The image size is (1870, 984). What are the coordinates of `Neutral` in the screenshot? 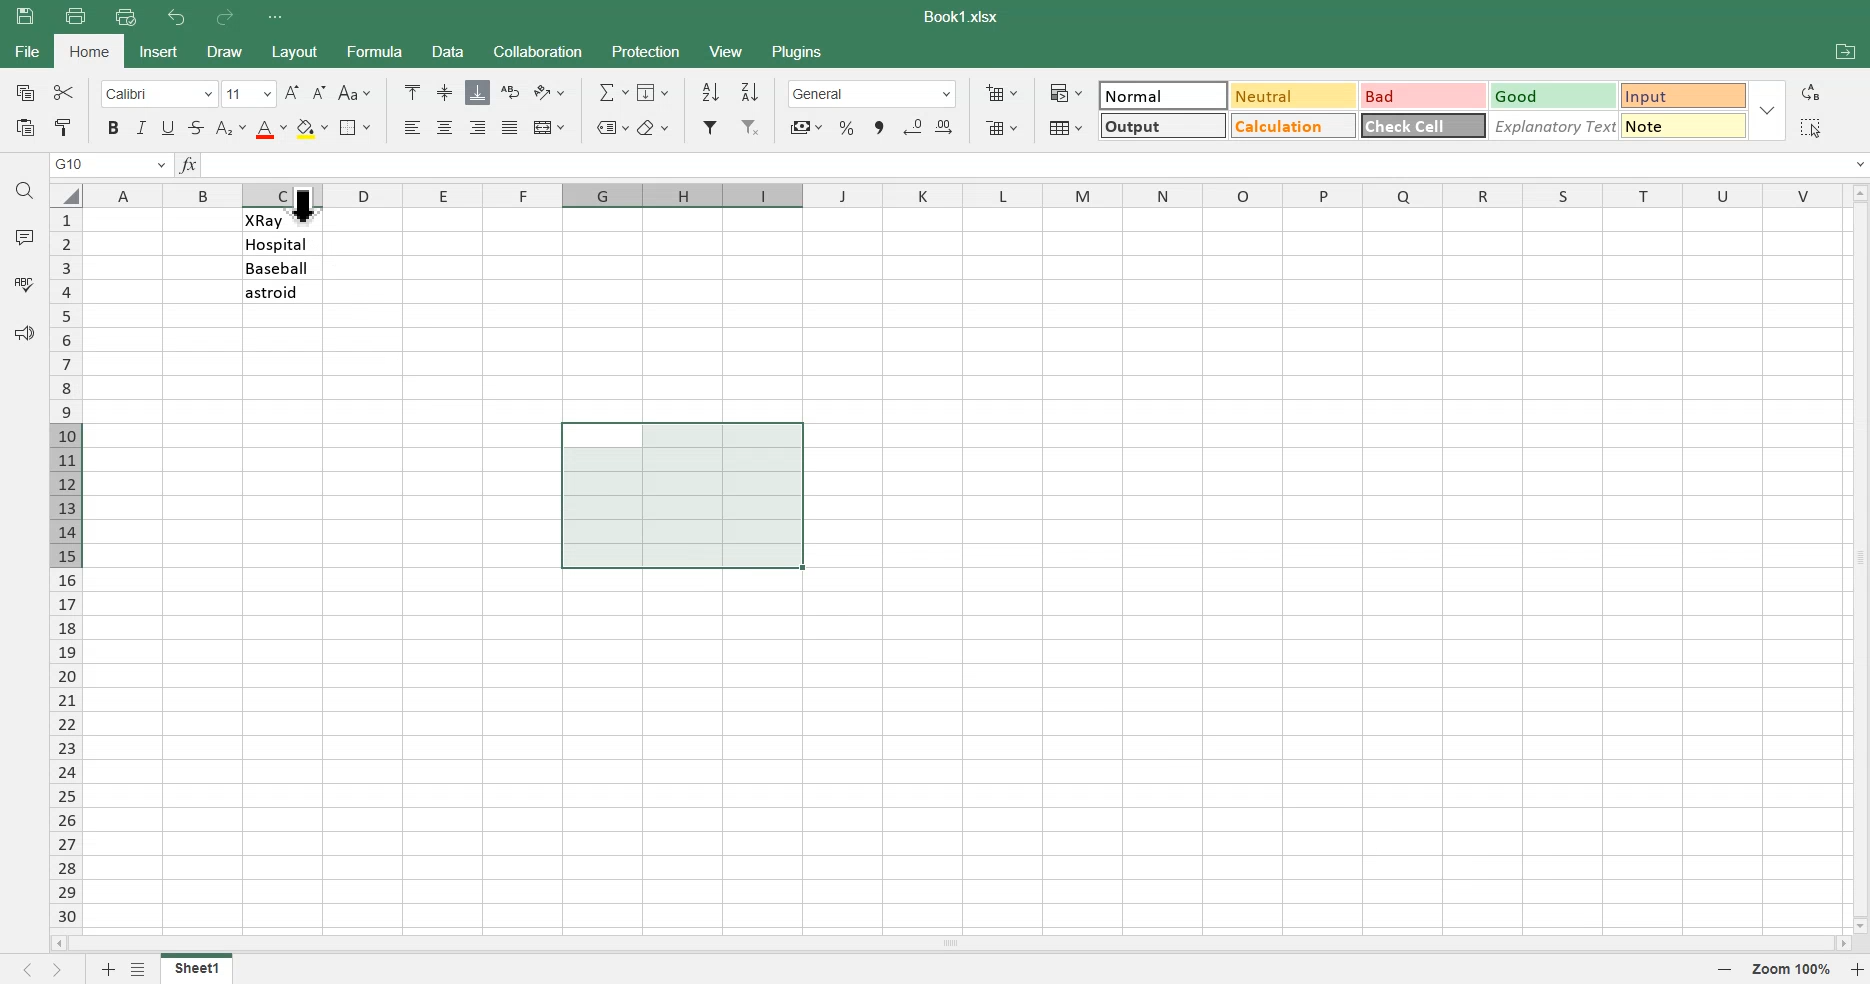 It's located at (1290, 96).